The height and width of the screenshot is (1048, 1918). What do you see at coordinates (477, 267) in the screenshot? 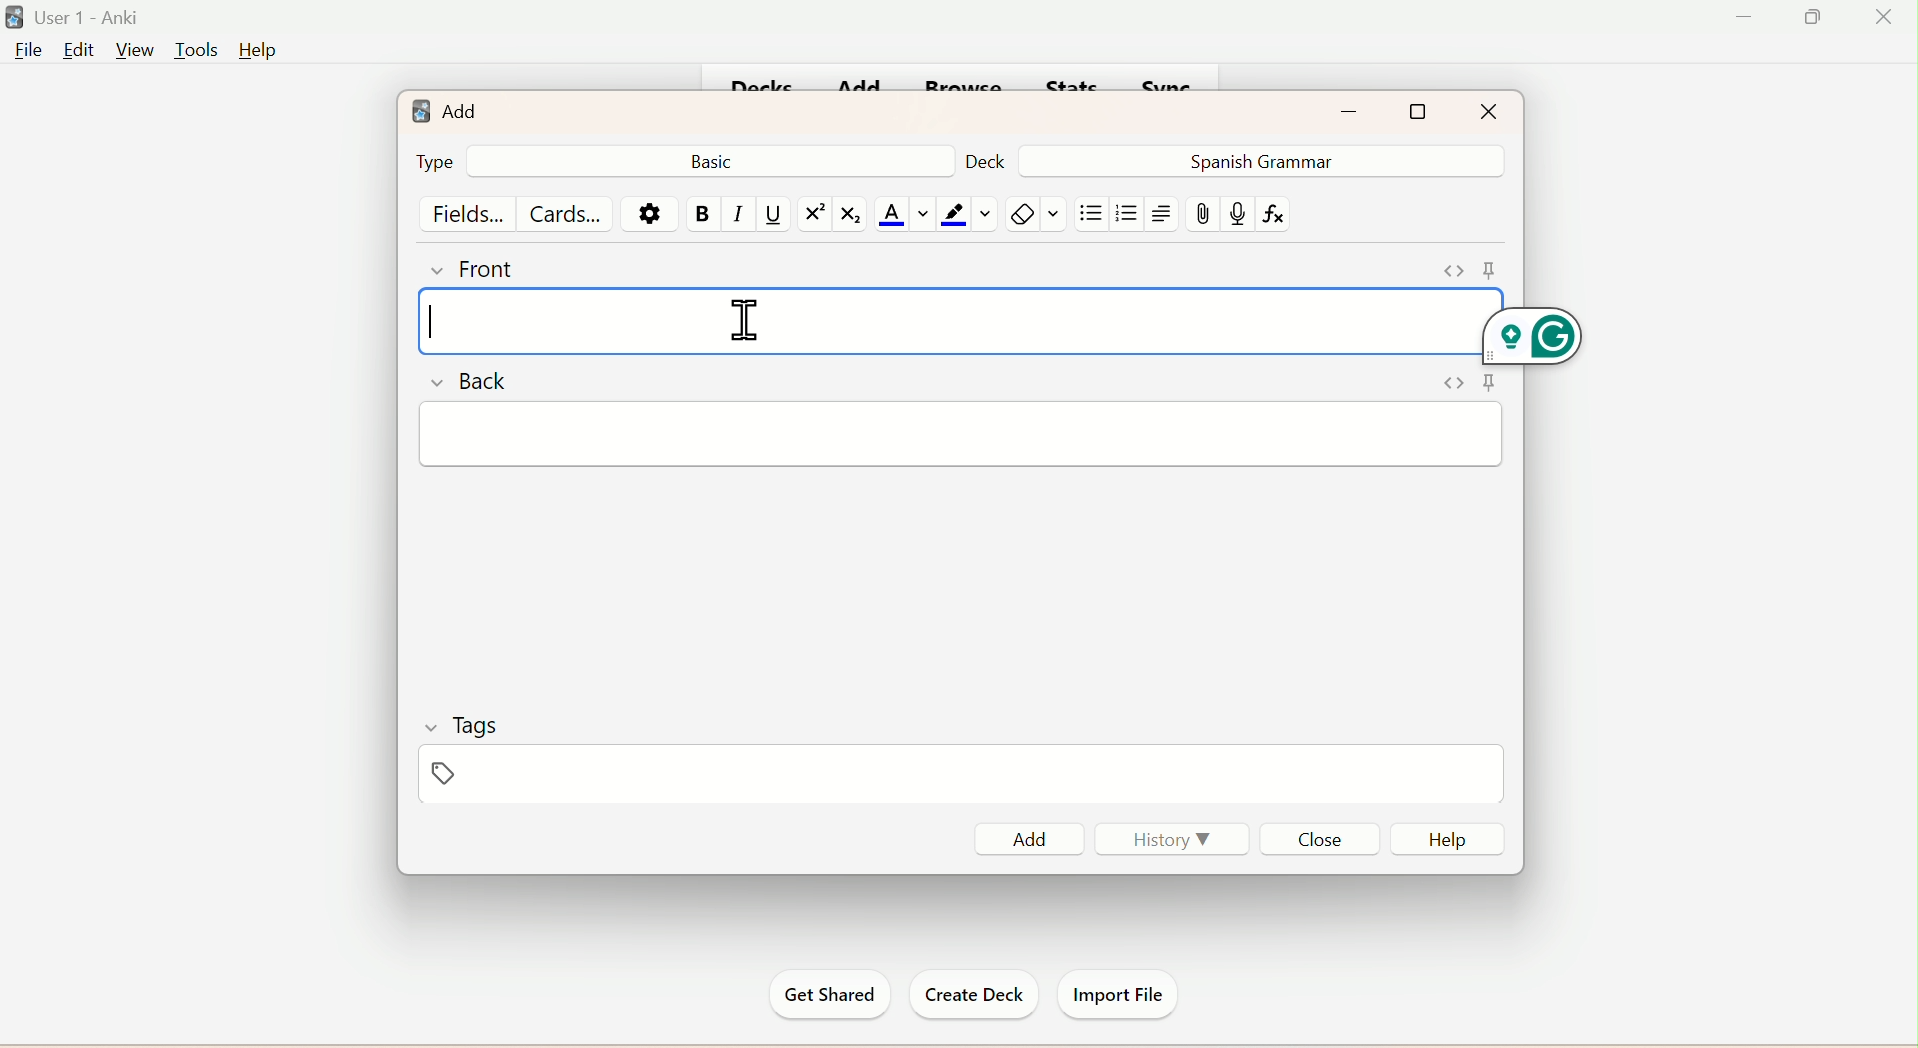
I see `Front` at bounding box center [477, 267].